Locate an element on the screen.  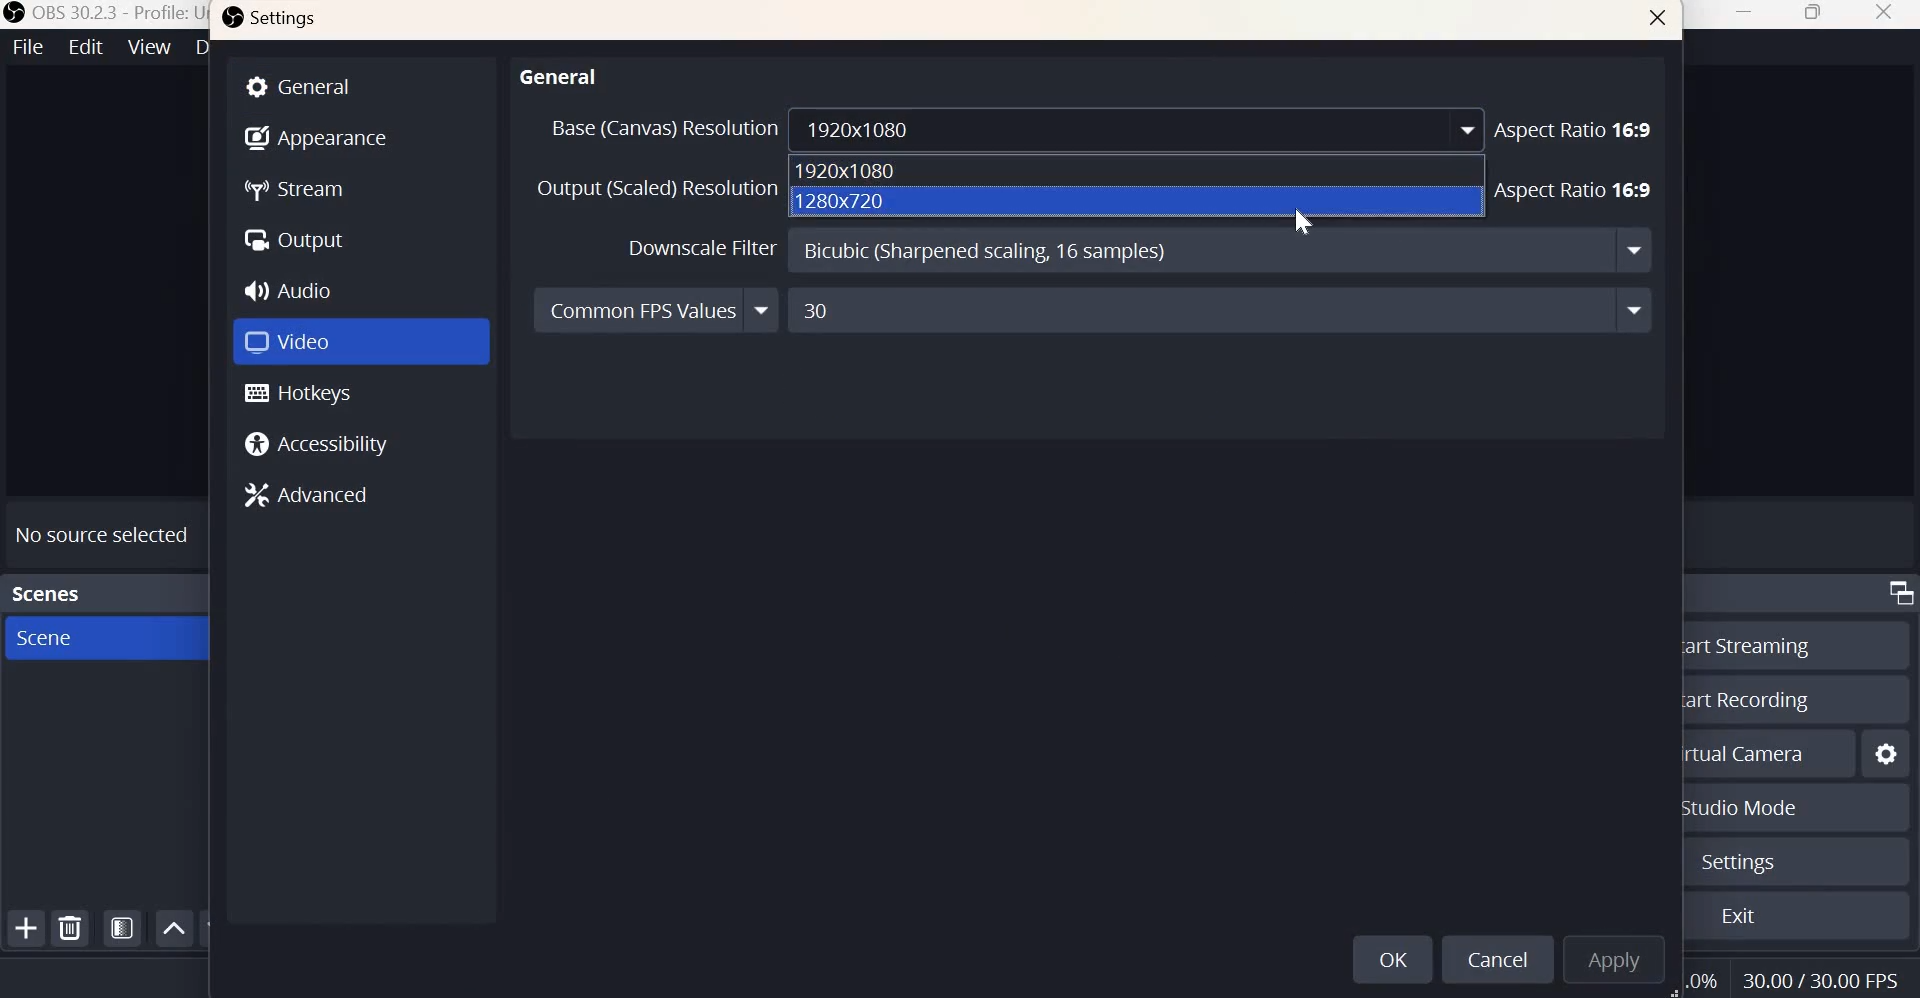
Start recording is located at coordinates (1749, 698).